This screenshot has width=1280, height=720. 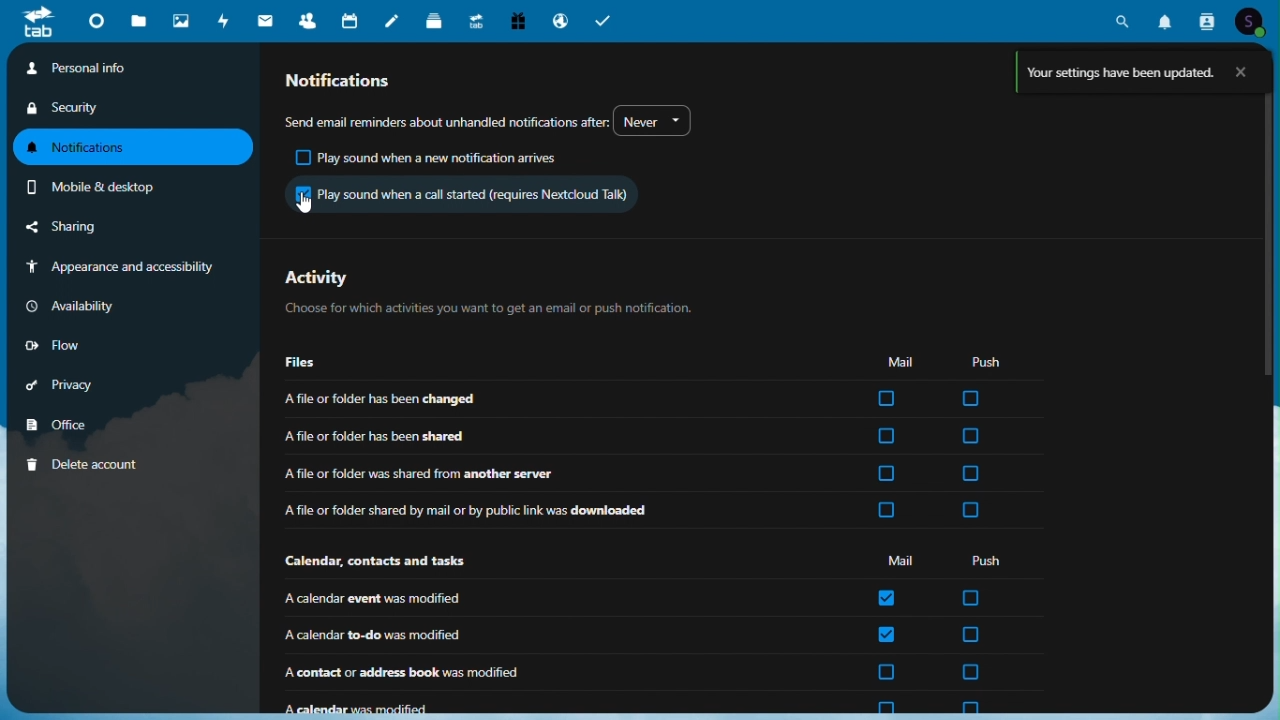 What do you see at coordinates (1206, 19) in the screenshot?
I see `Contacts` at bounding box center [1206, 19].